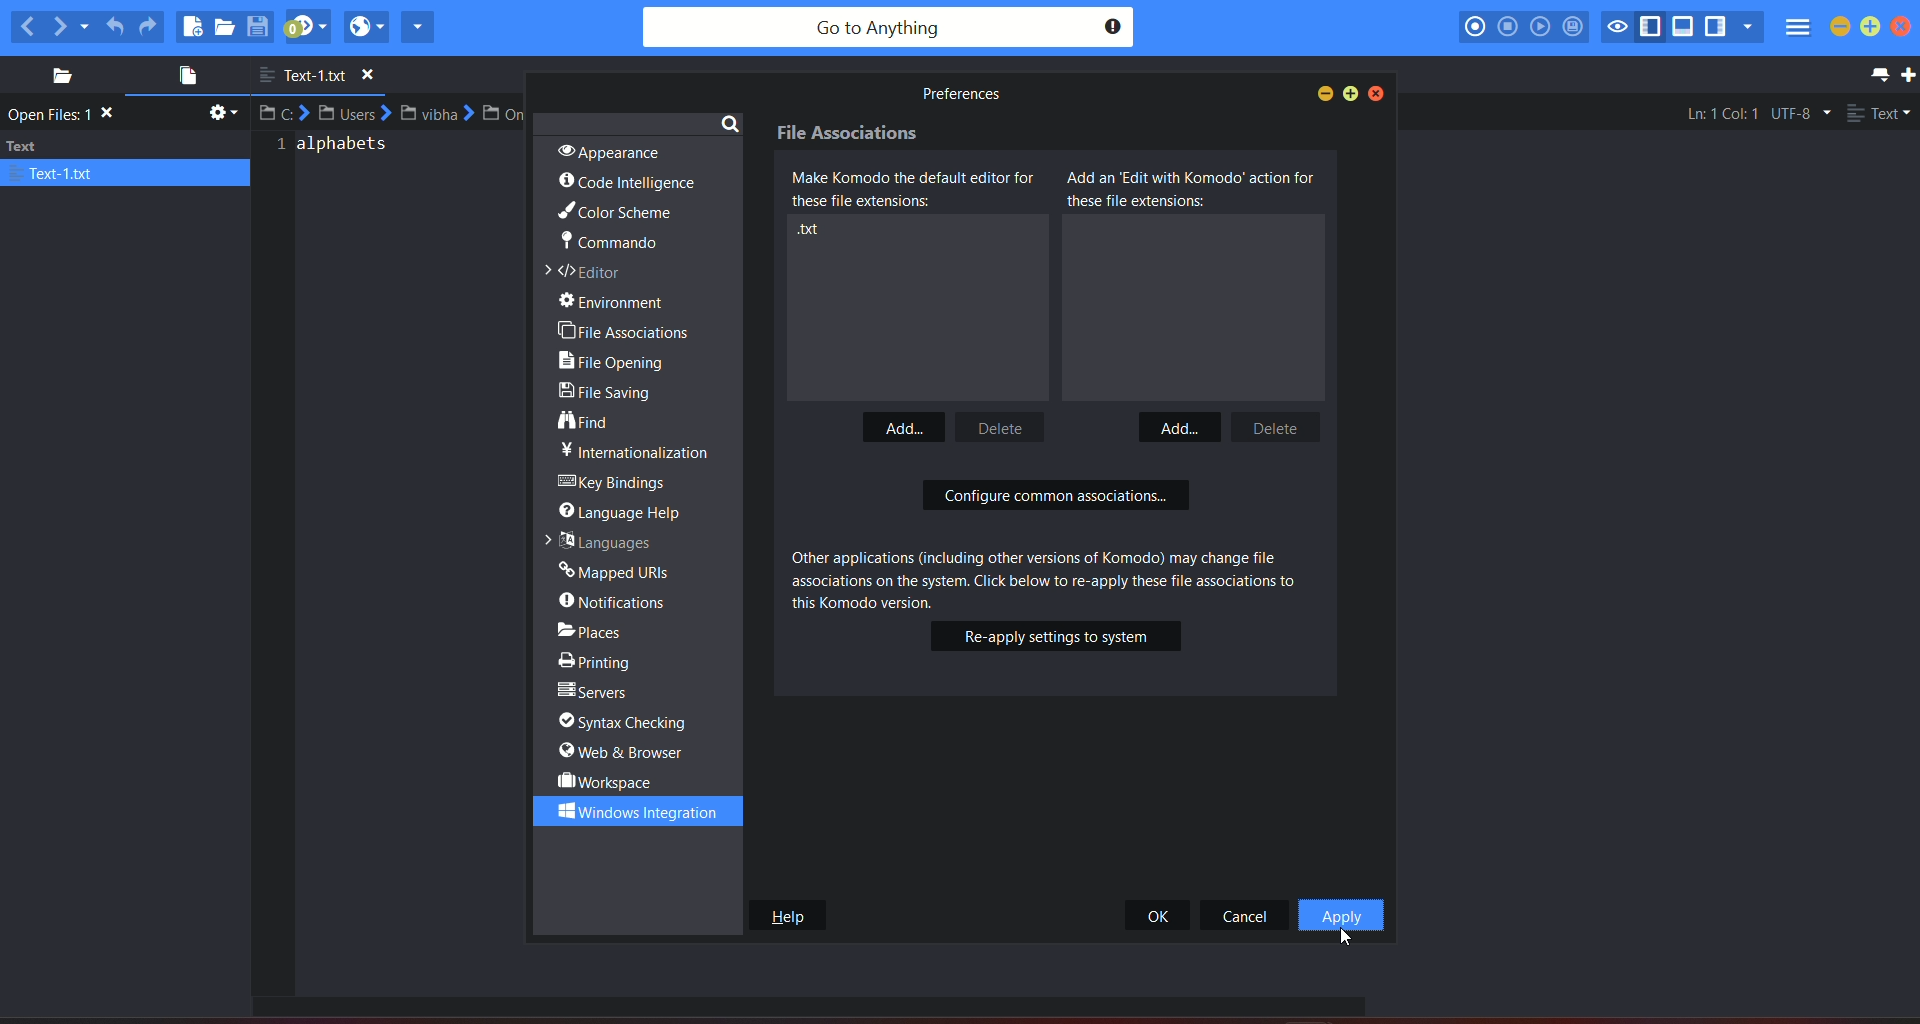  Describe the element at coordinates (1182, 425) in the screenshot. I see `Add...` at that location.